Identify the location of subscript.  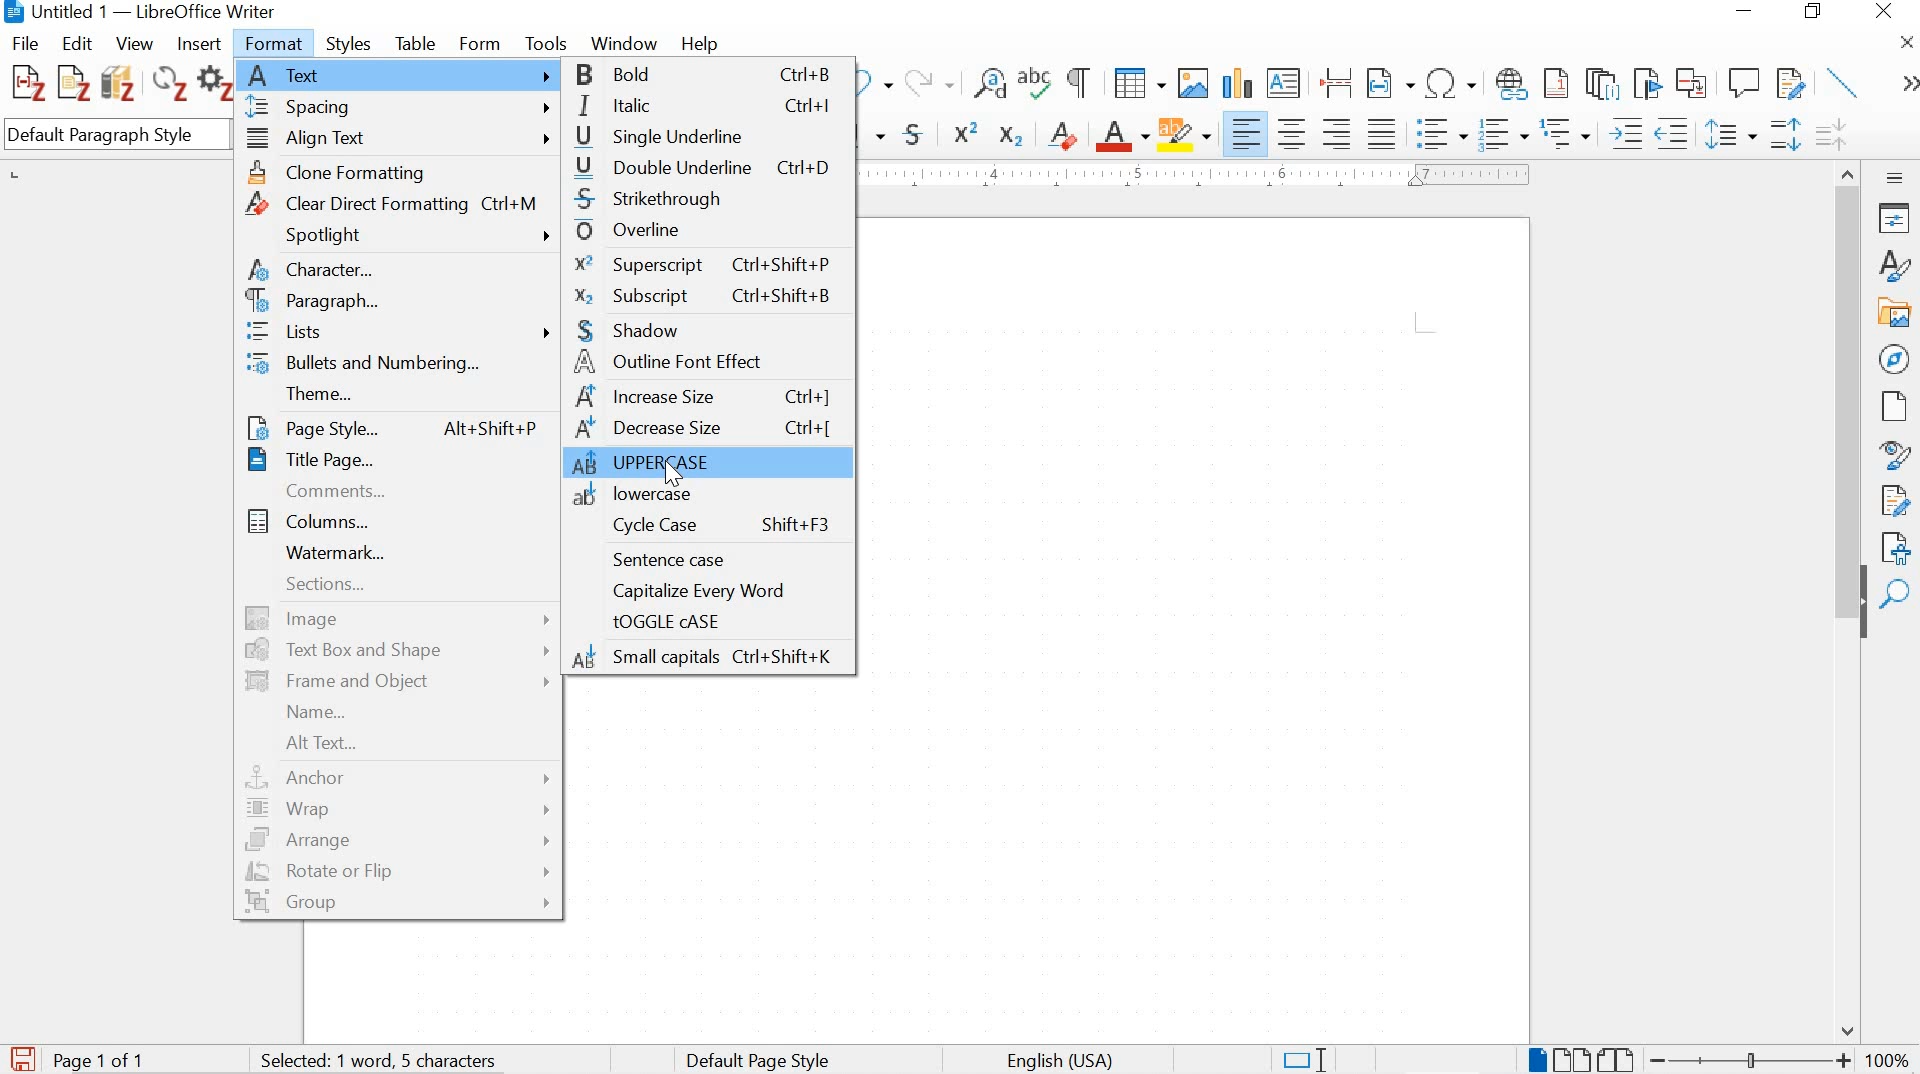
(1009, 136).